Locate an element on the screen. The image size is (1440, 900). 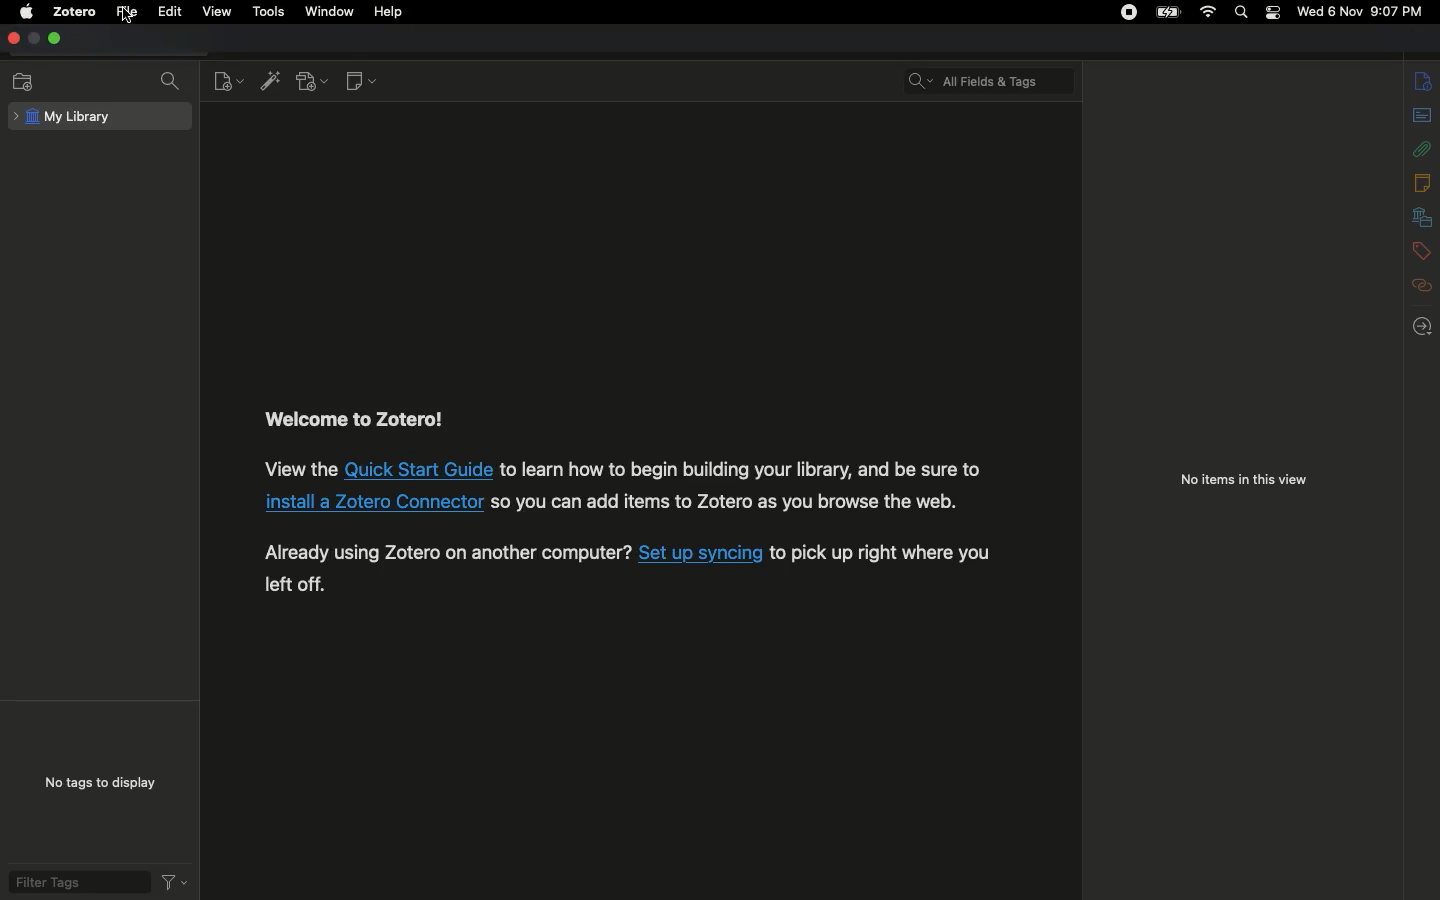
Filter tags is located at coordinates (75, 882).